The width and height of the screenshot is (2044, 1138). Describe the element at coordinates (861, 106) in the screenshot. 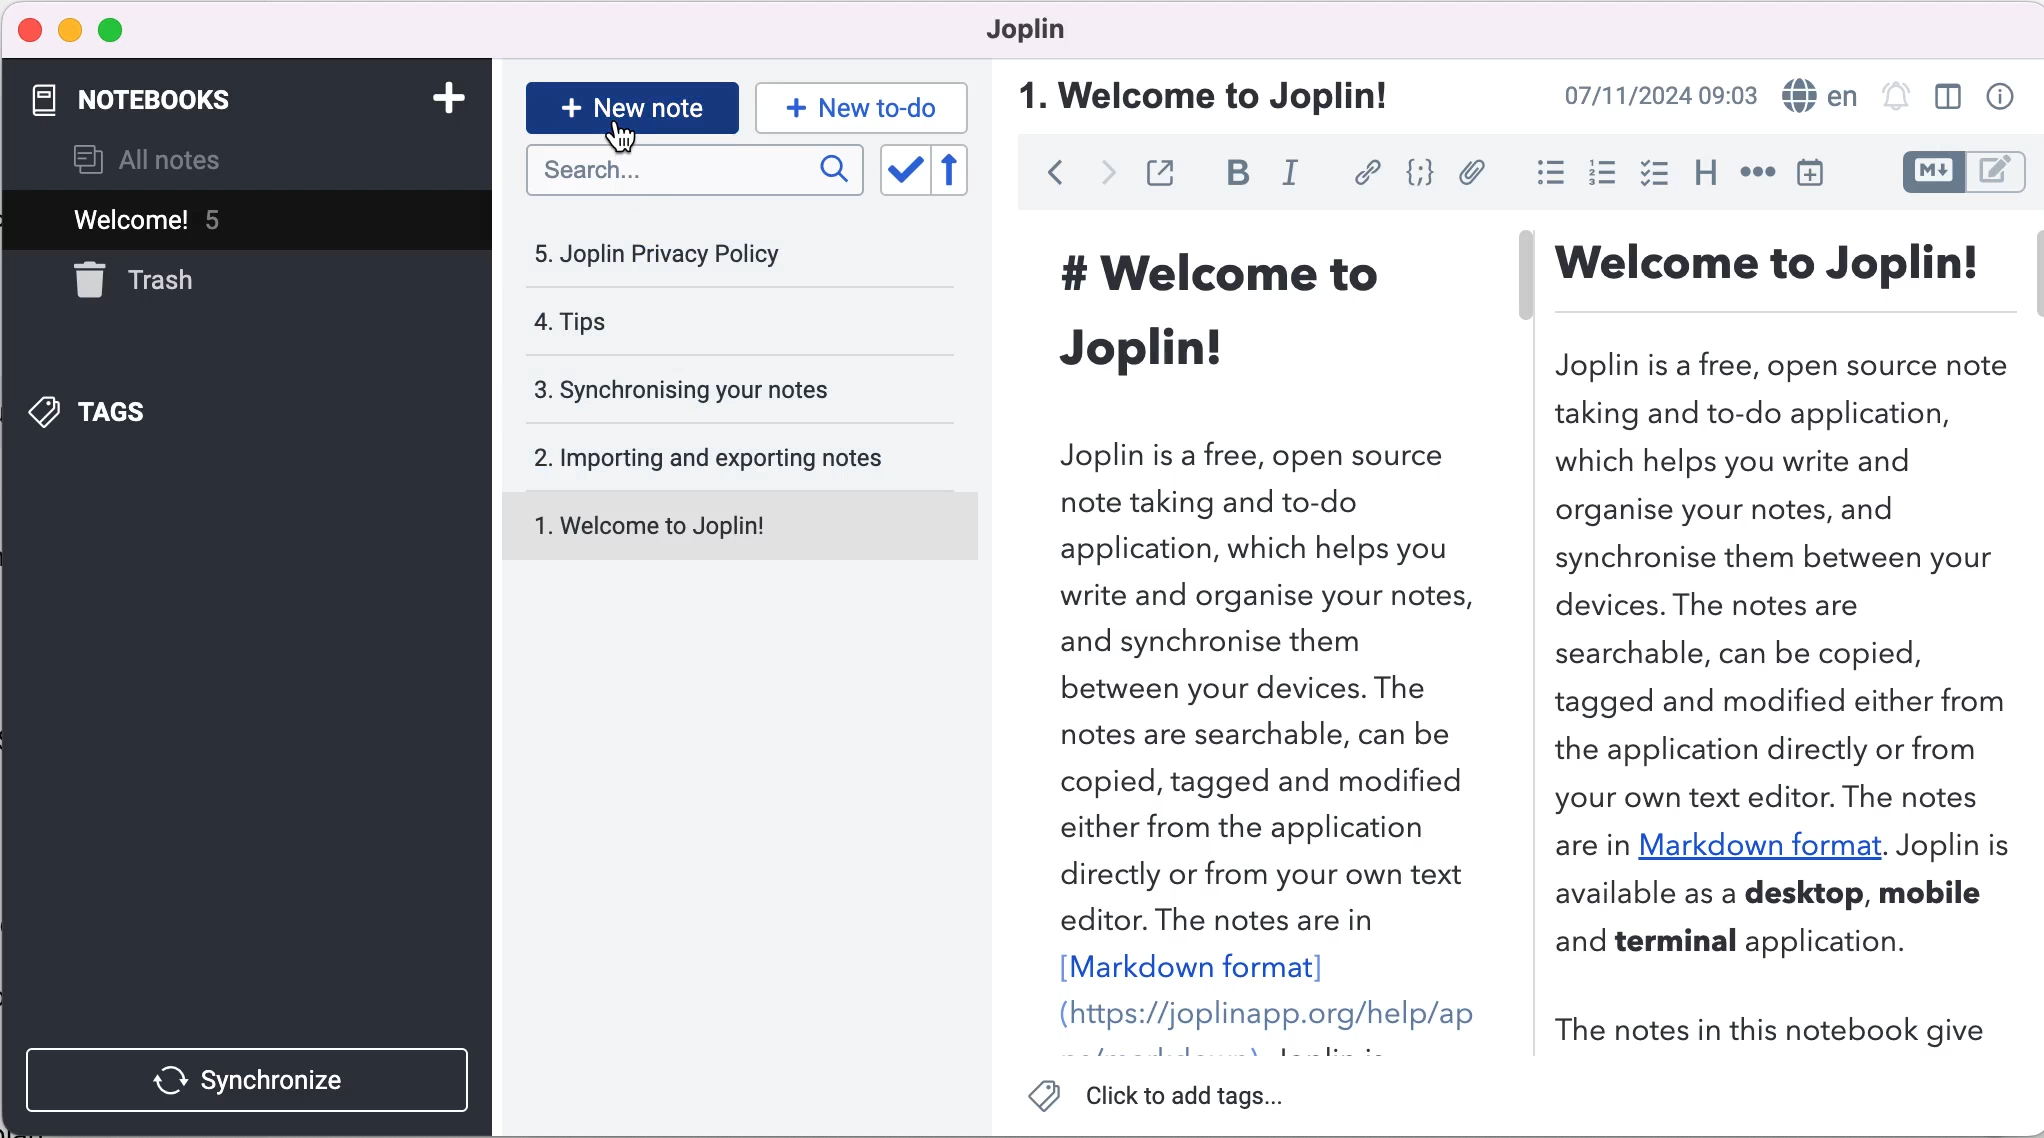

I see `new to-do` at that location.